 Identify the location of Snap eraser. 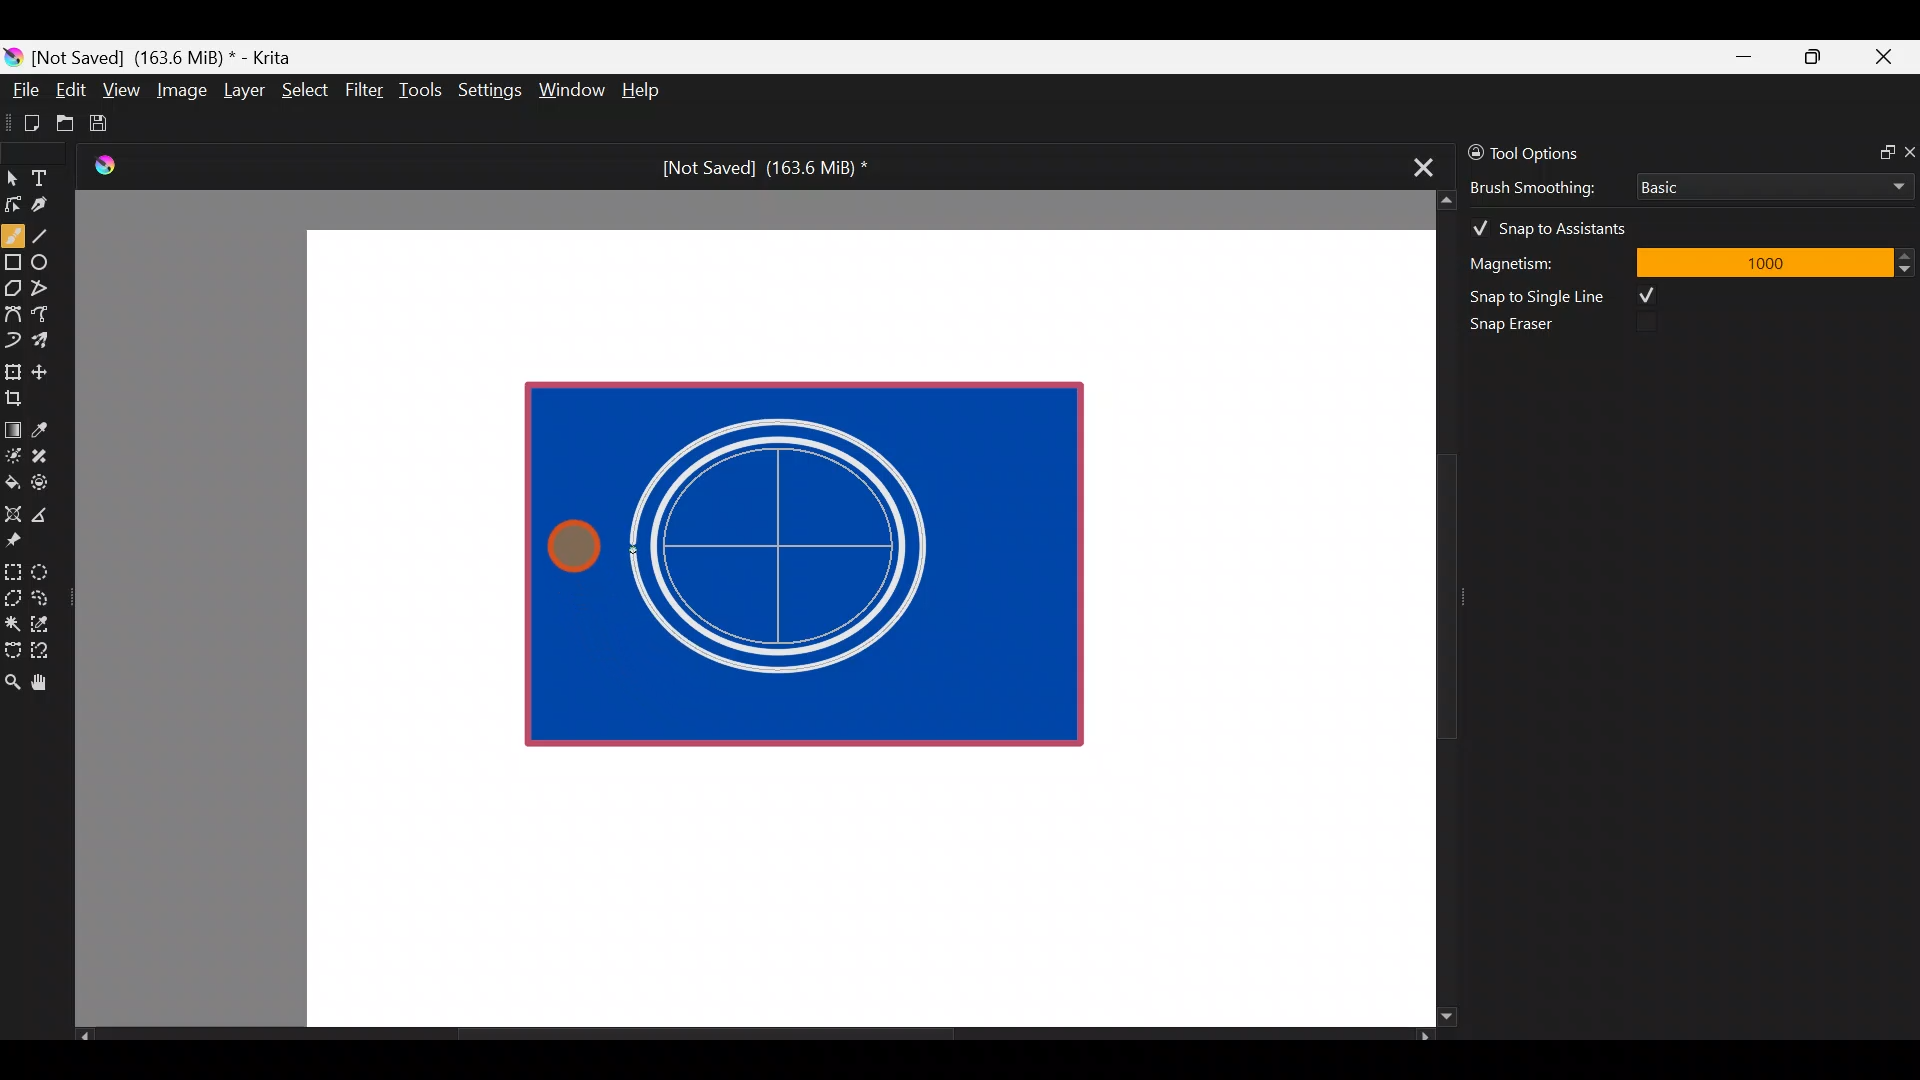
(1525, 328).